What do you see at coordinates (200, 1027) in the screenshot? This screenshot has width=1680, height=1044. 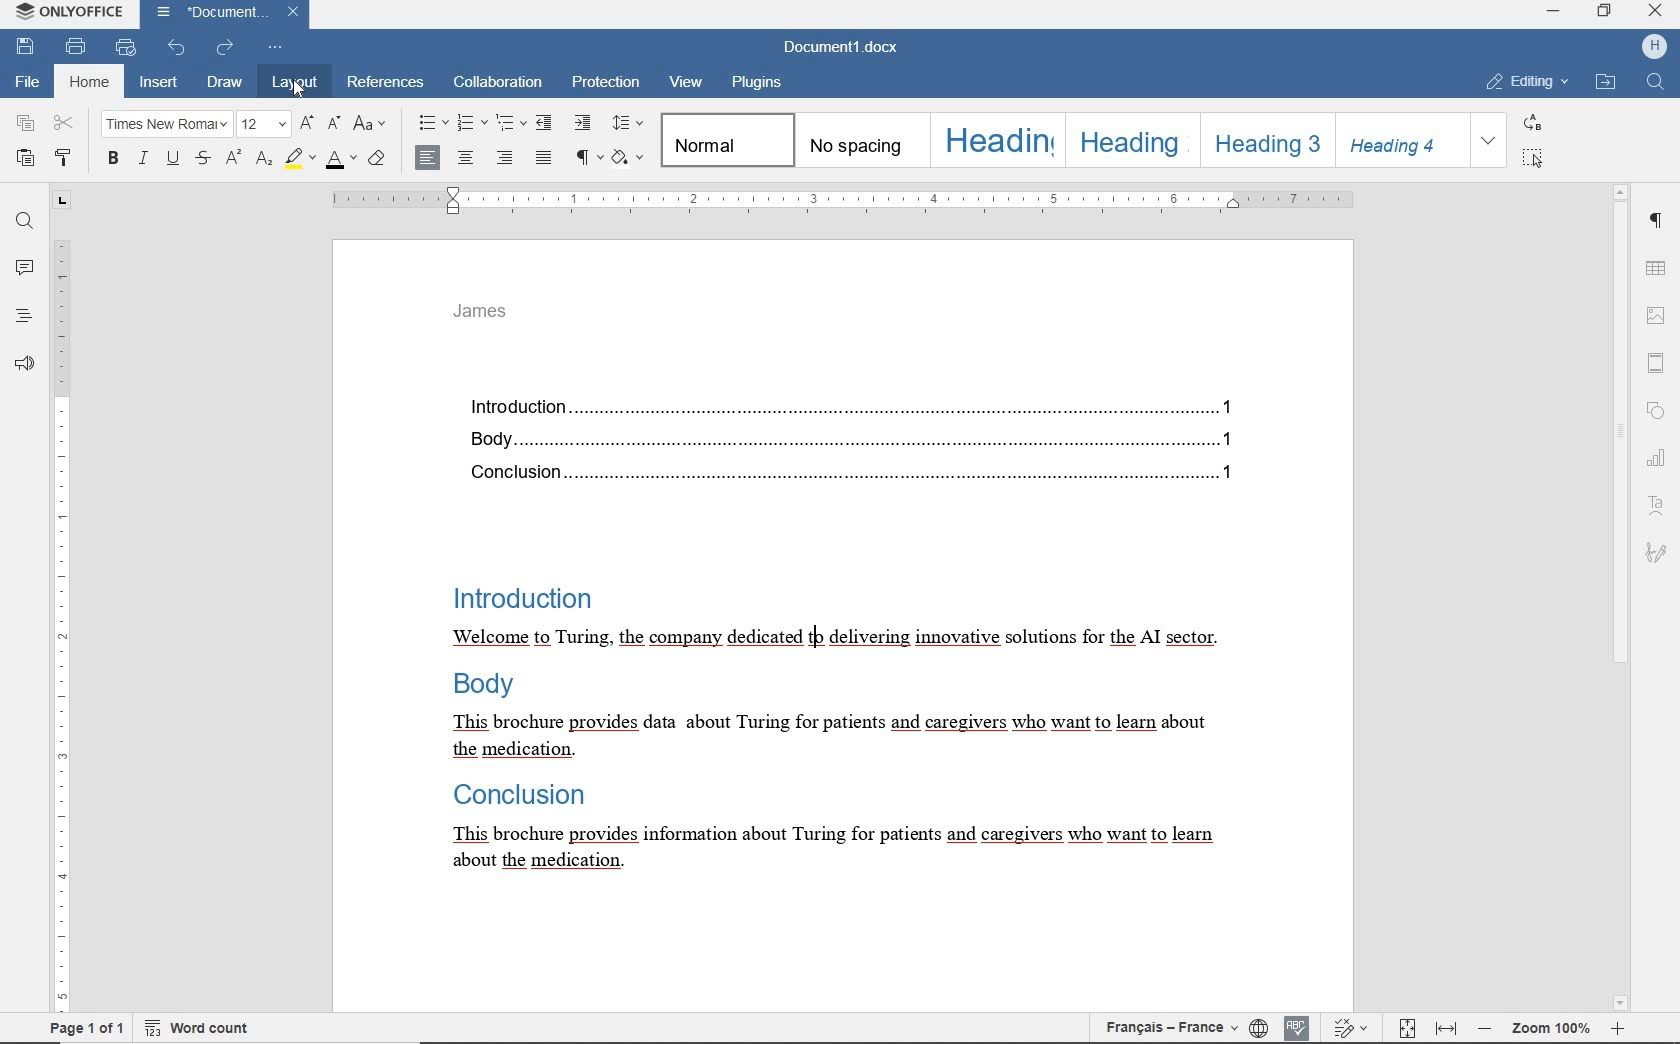 I see `word count` at bounding box center [200, 1027].